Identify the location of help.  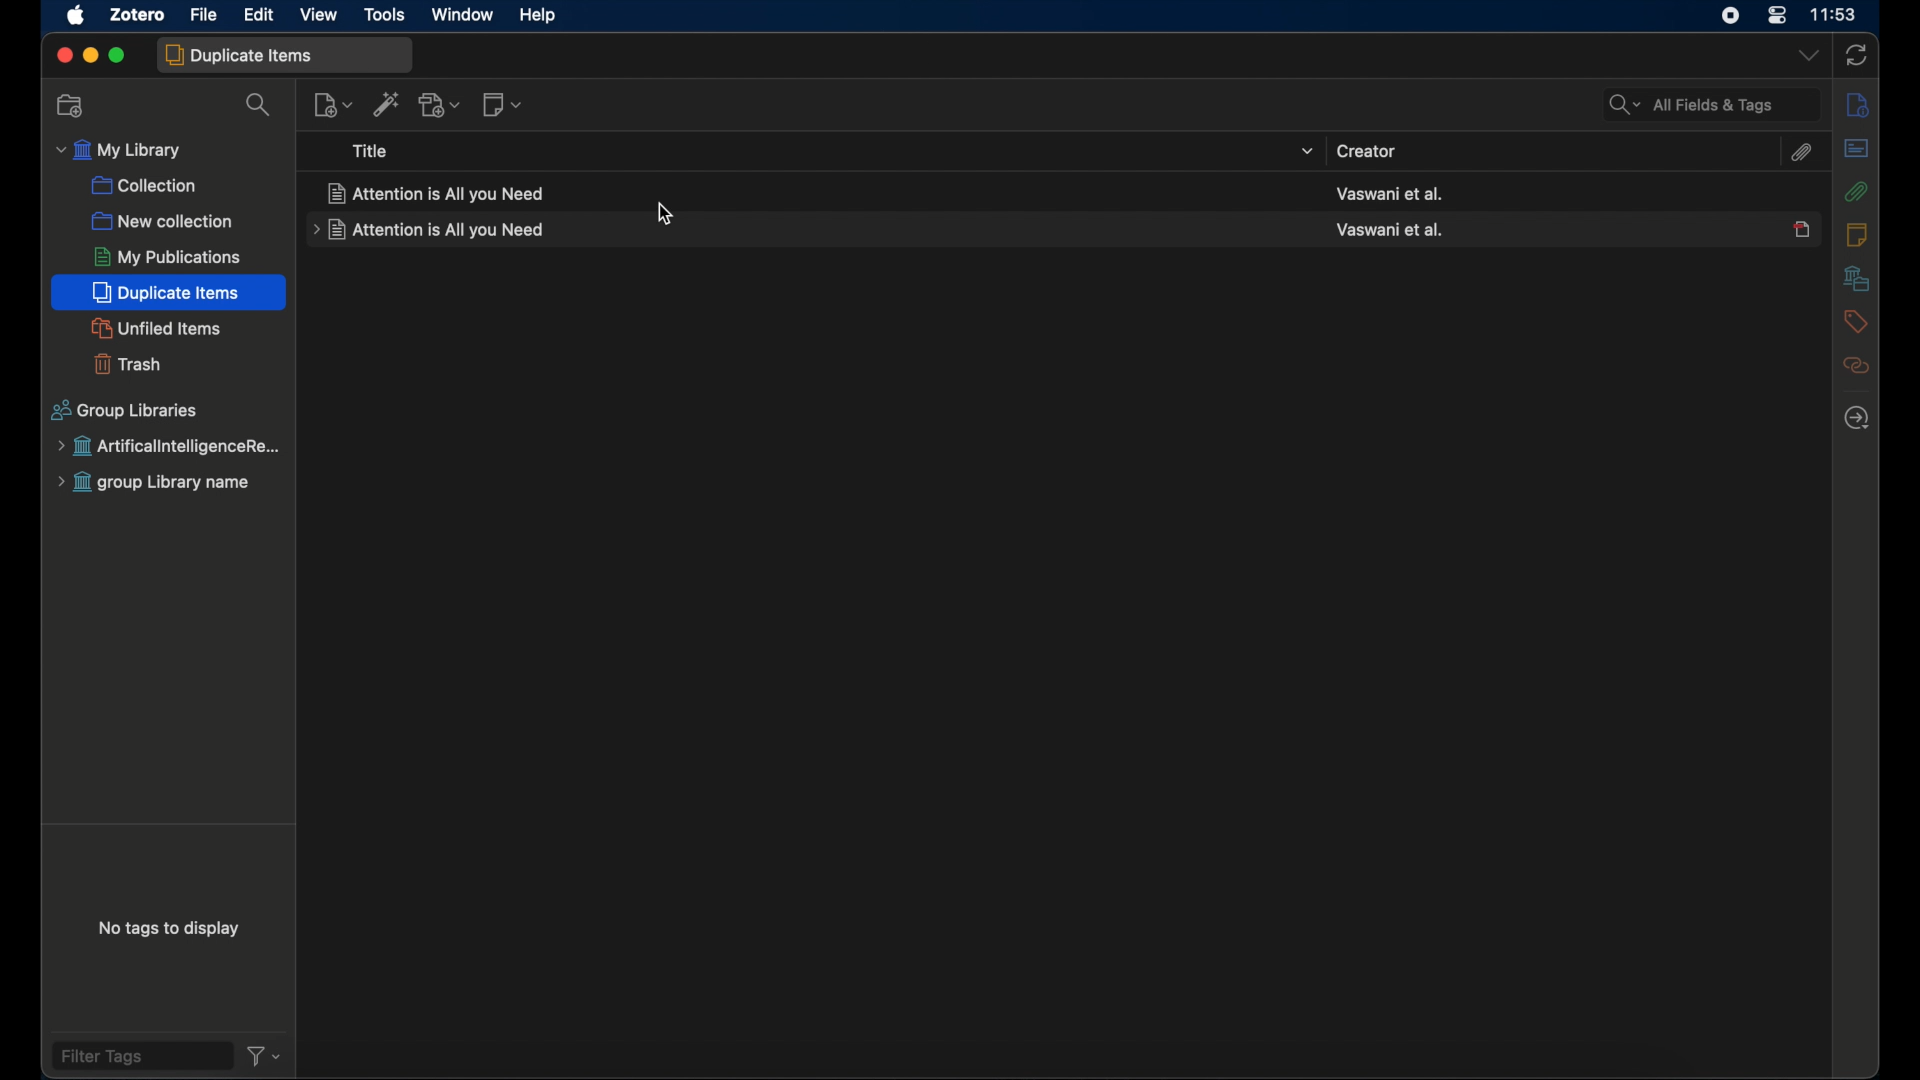
(540, 16).